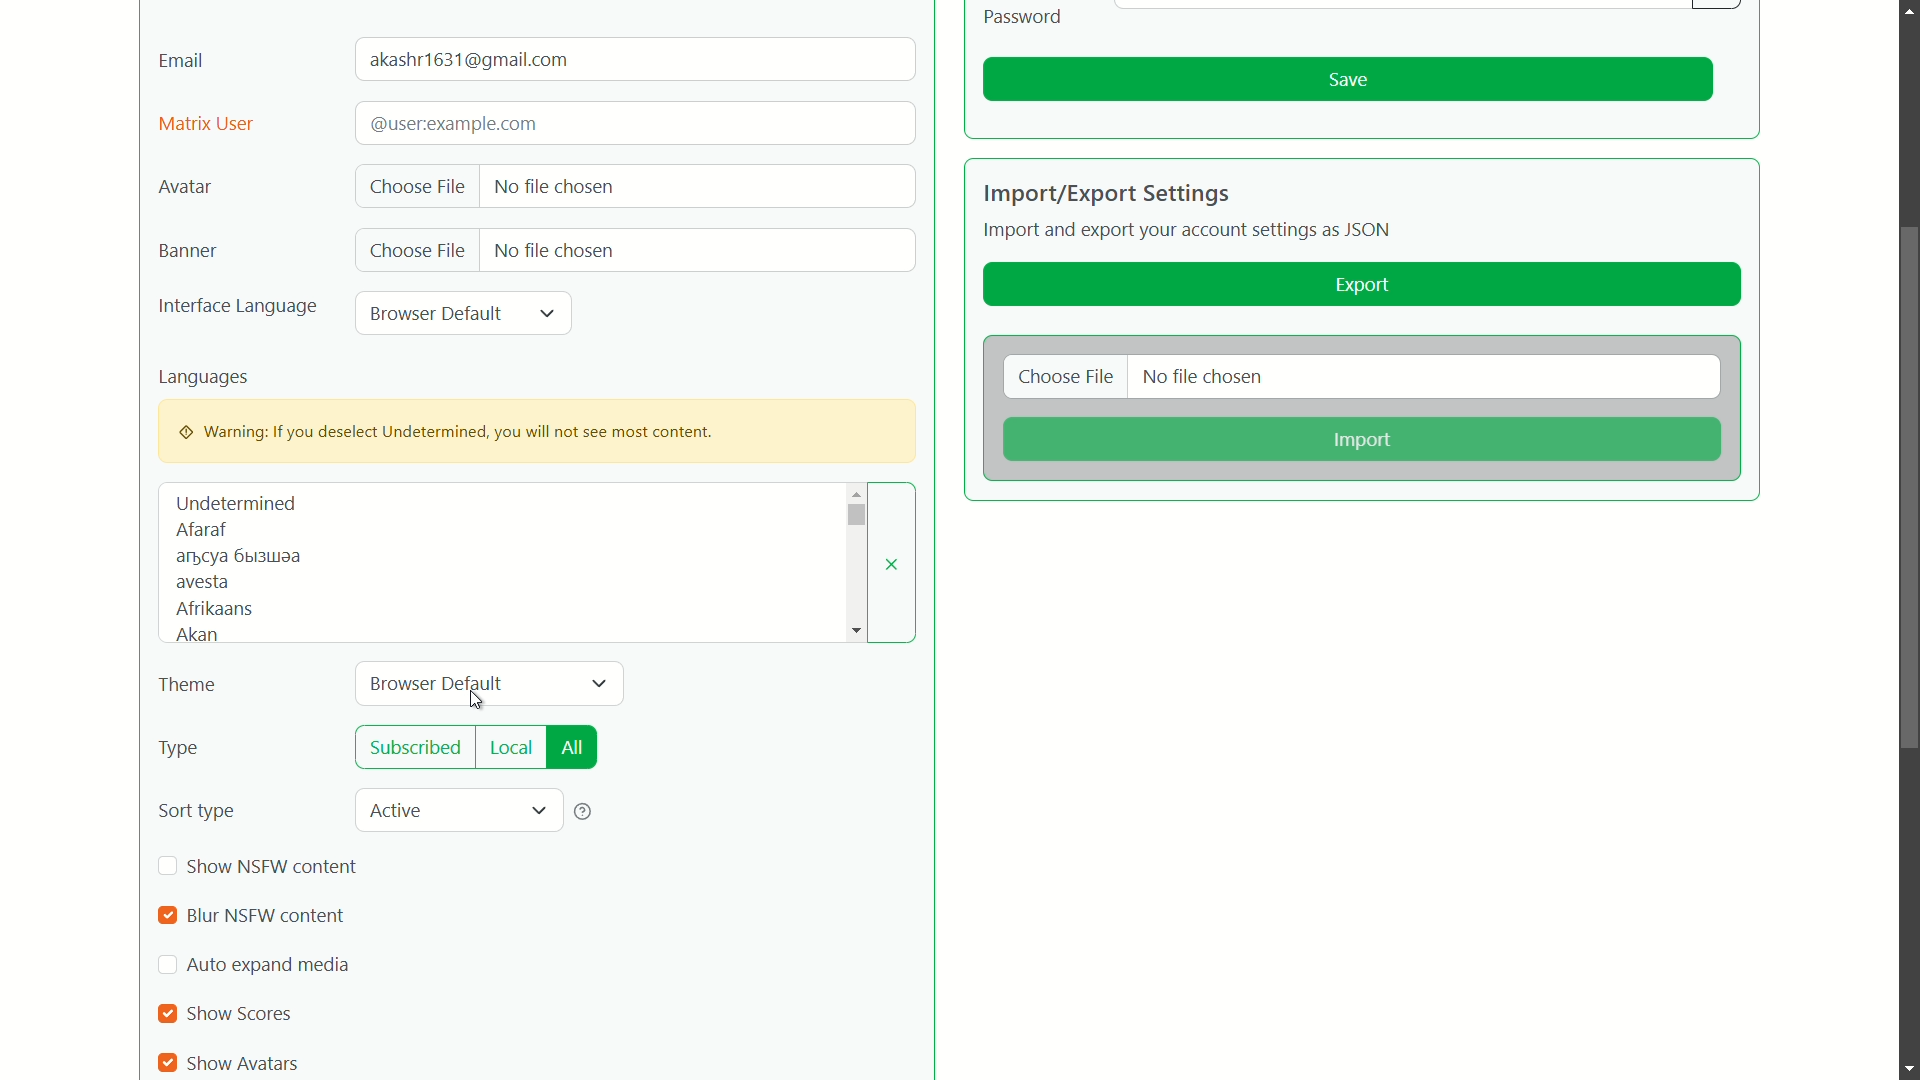  Describe the element at coordinates (169, 867) in the screenshot. I see `checkbox` at that location.